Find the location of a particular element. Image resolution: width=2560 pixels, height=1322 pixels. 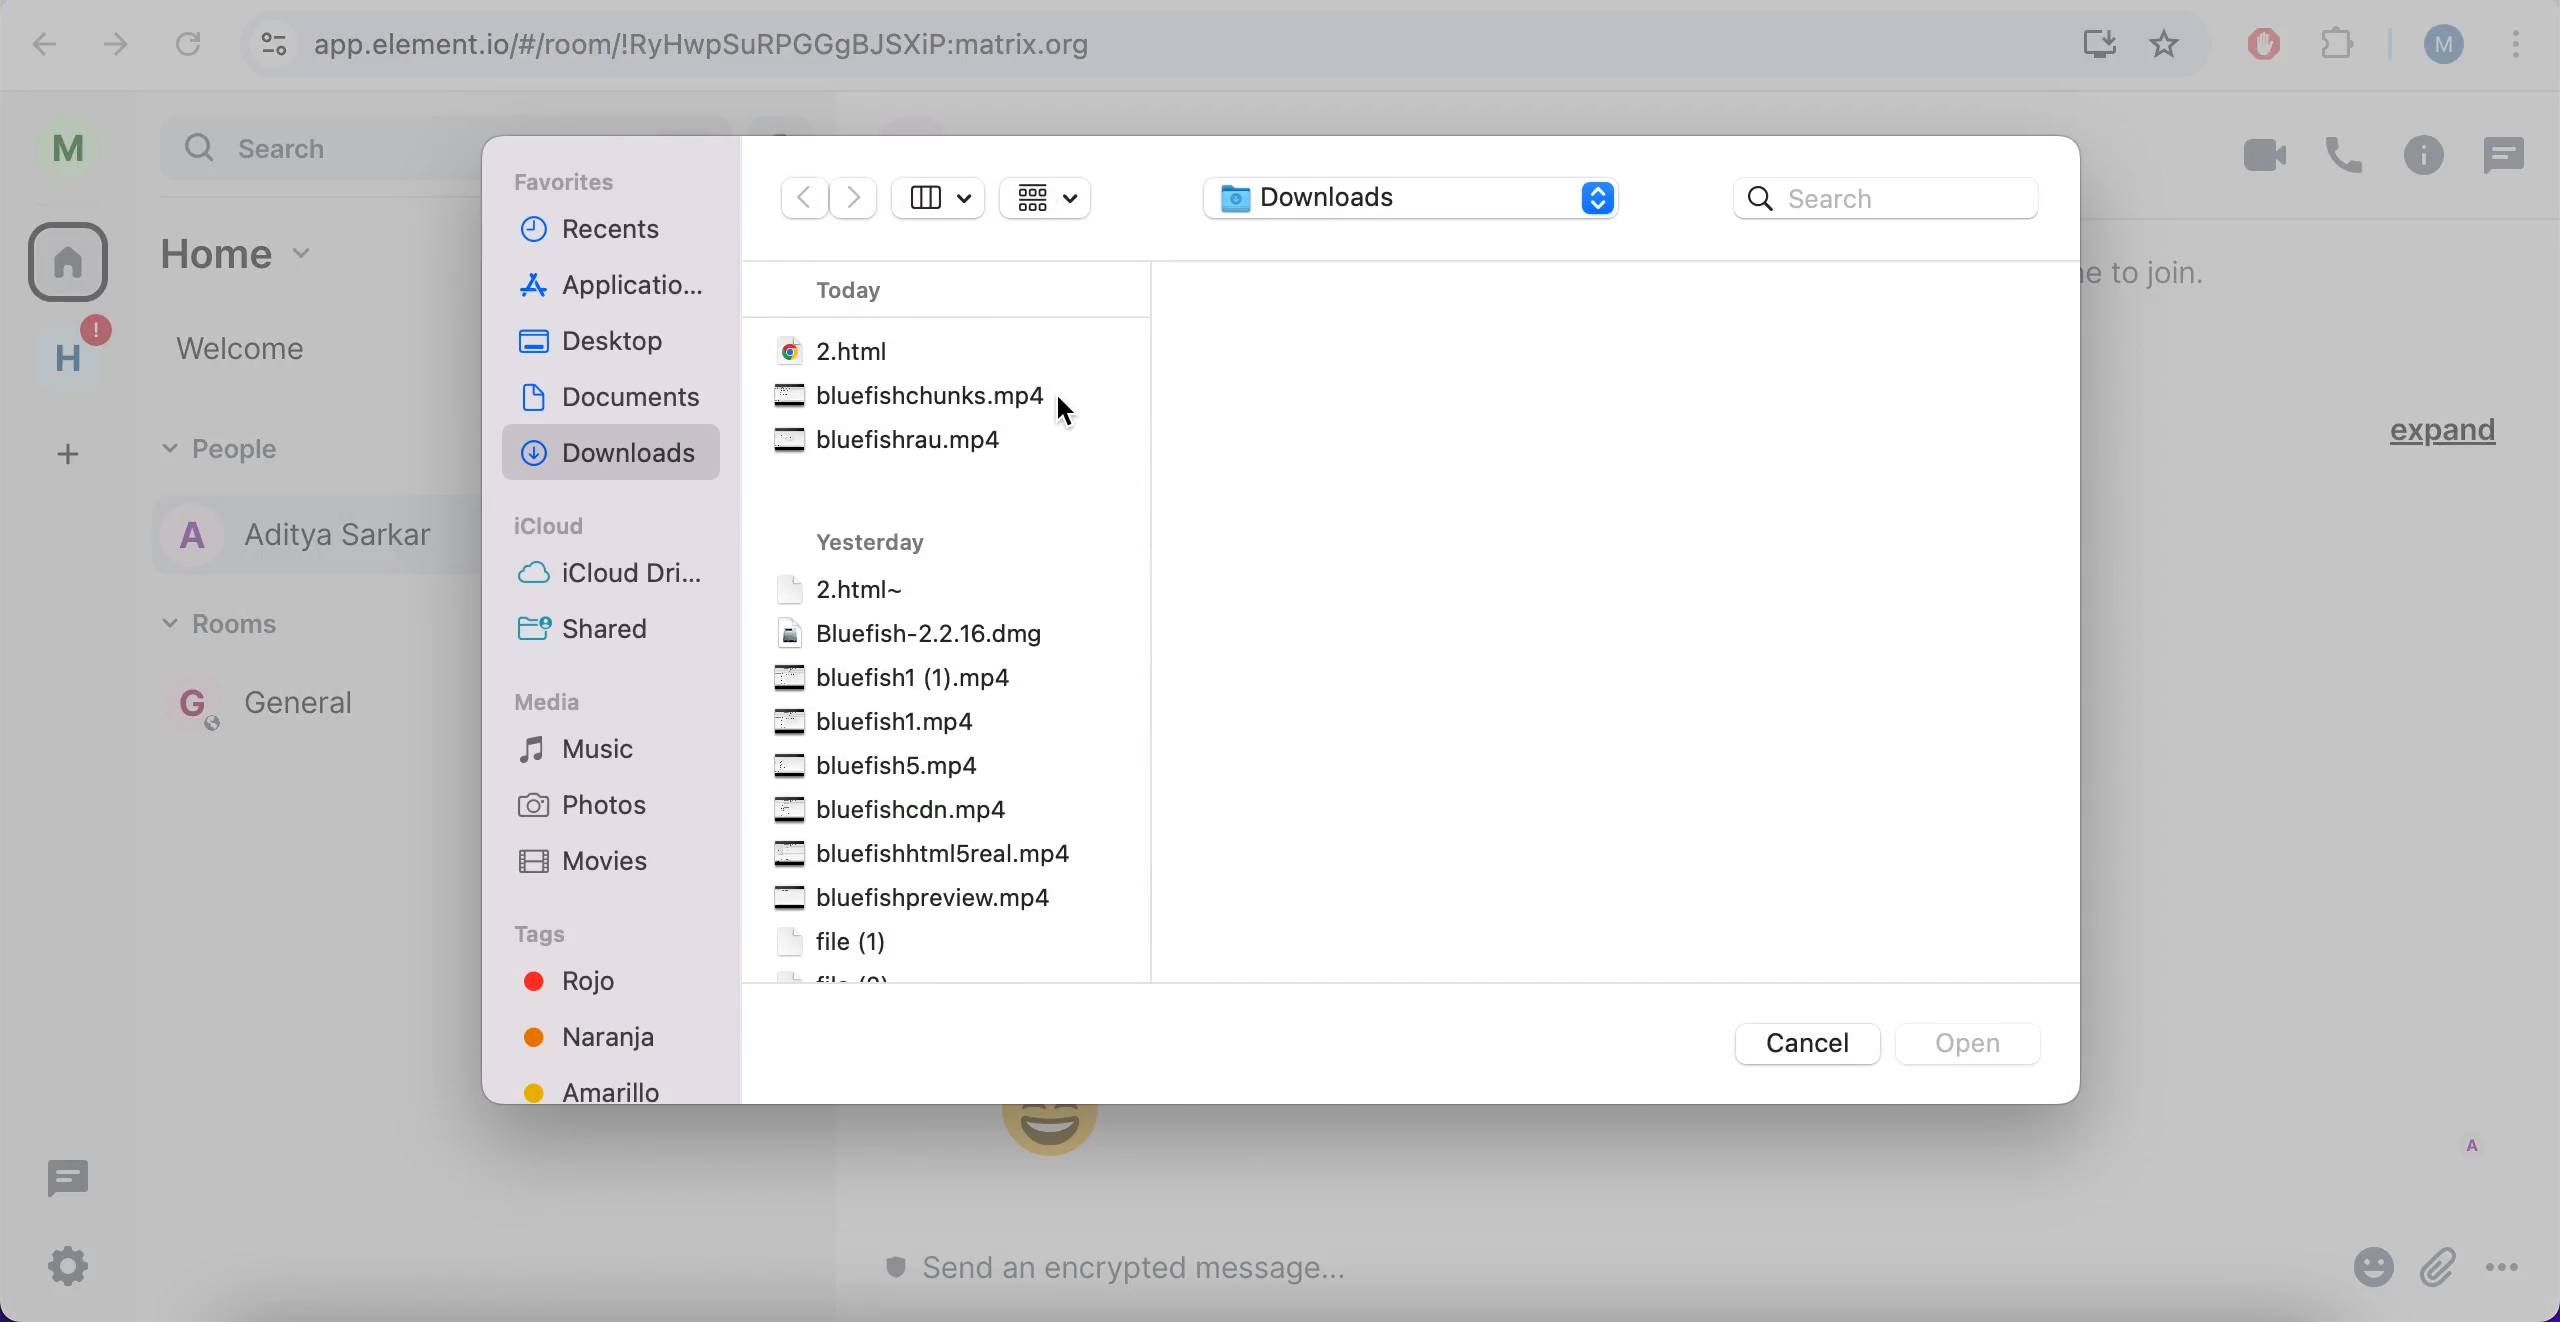

reload current page is located at coordinates (195, 43).